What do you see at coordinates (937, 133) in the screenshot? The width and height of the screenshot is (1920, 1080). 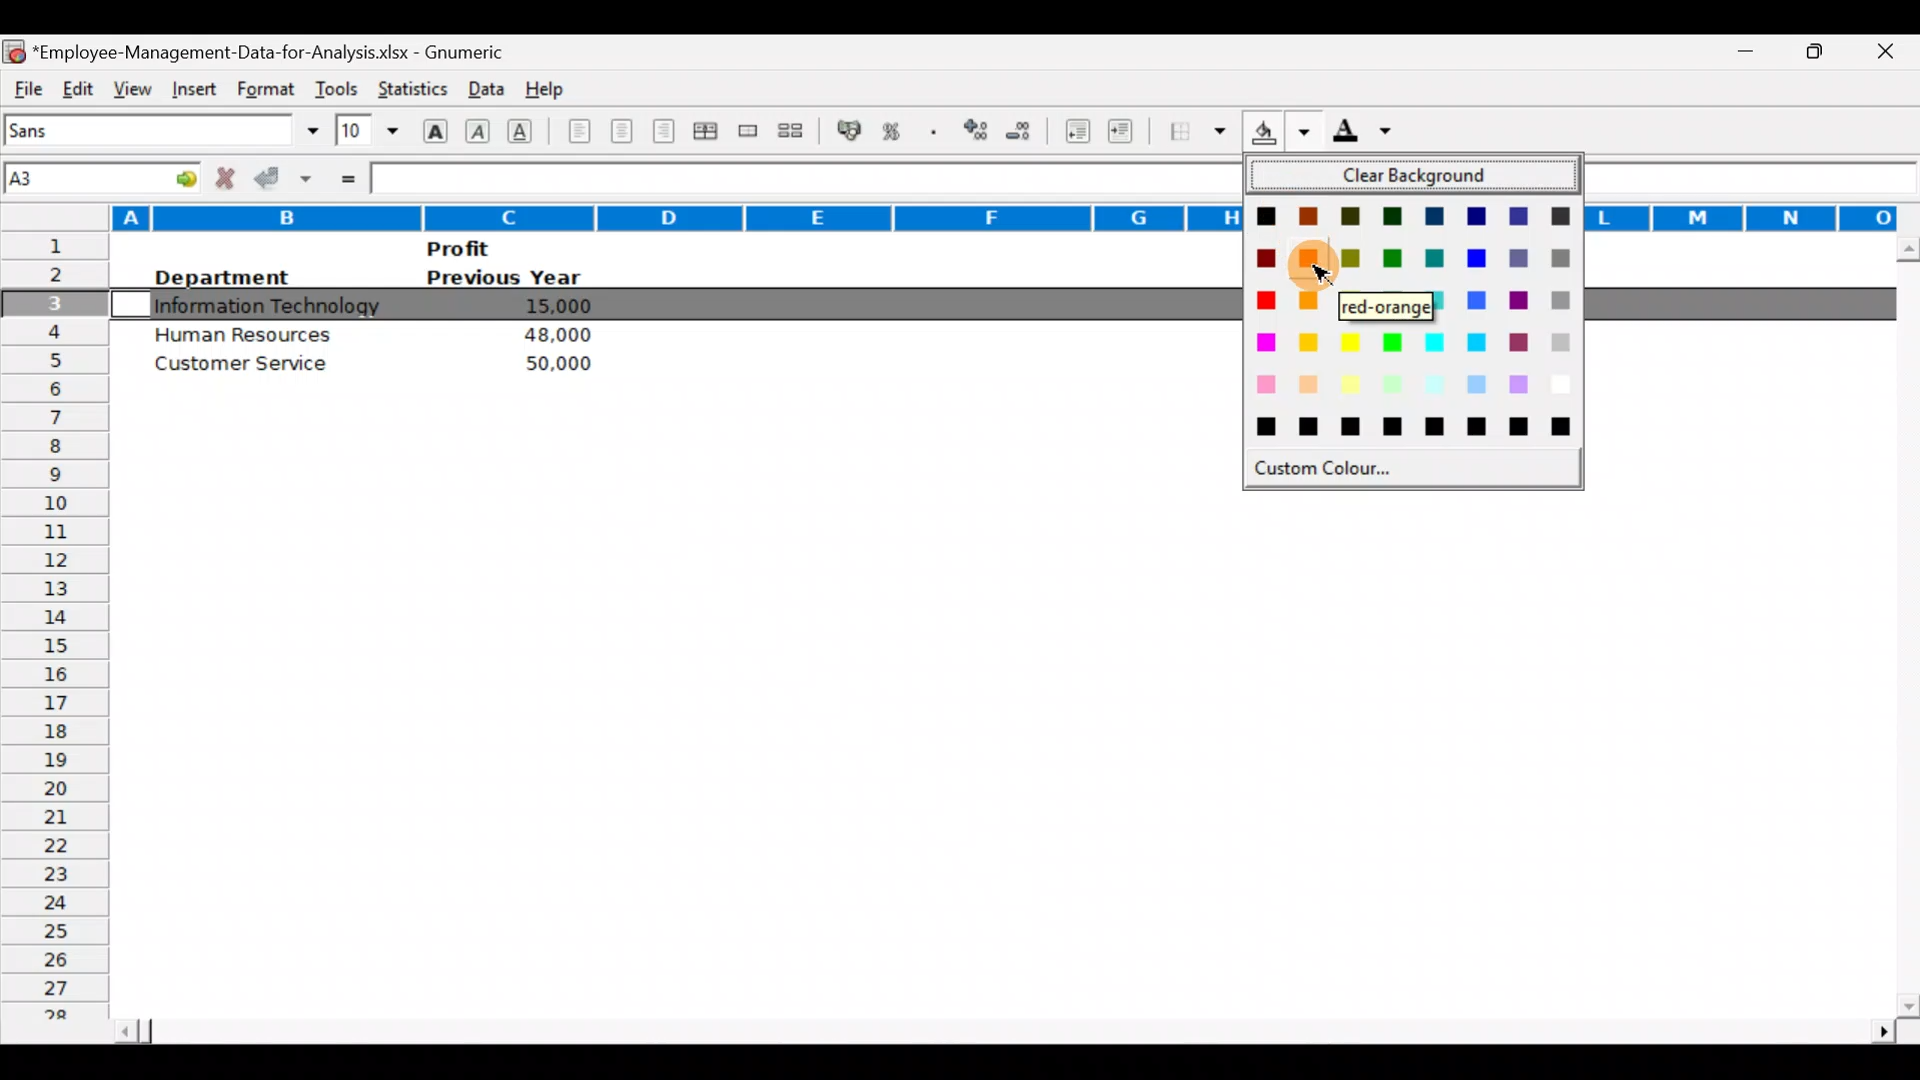 I see `Include a thousands operator` at bounding box center [937, 133].